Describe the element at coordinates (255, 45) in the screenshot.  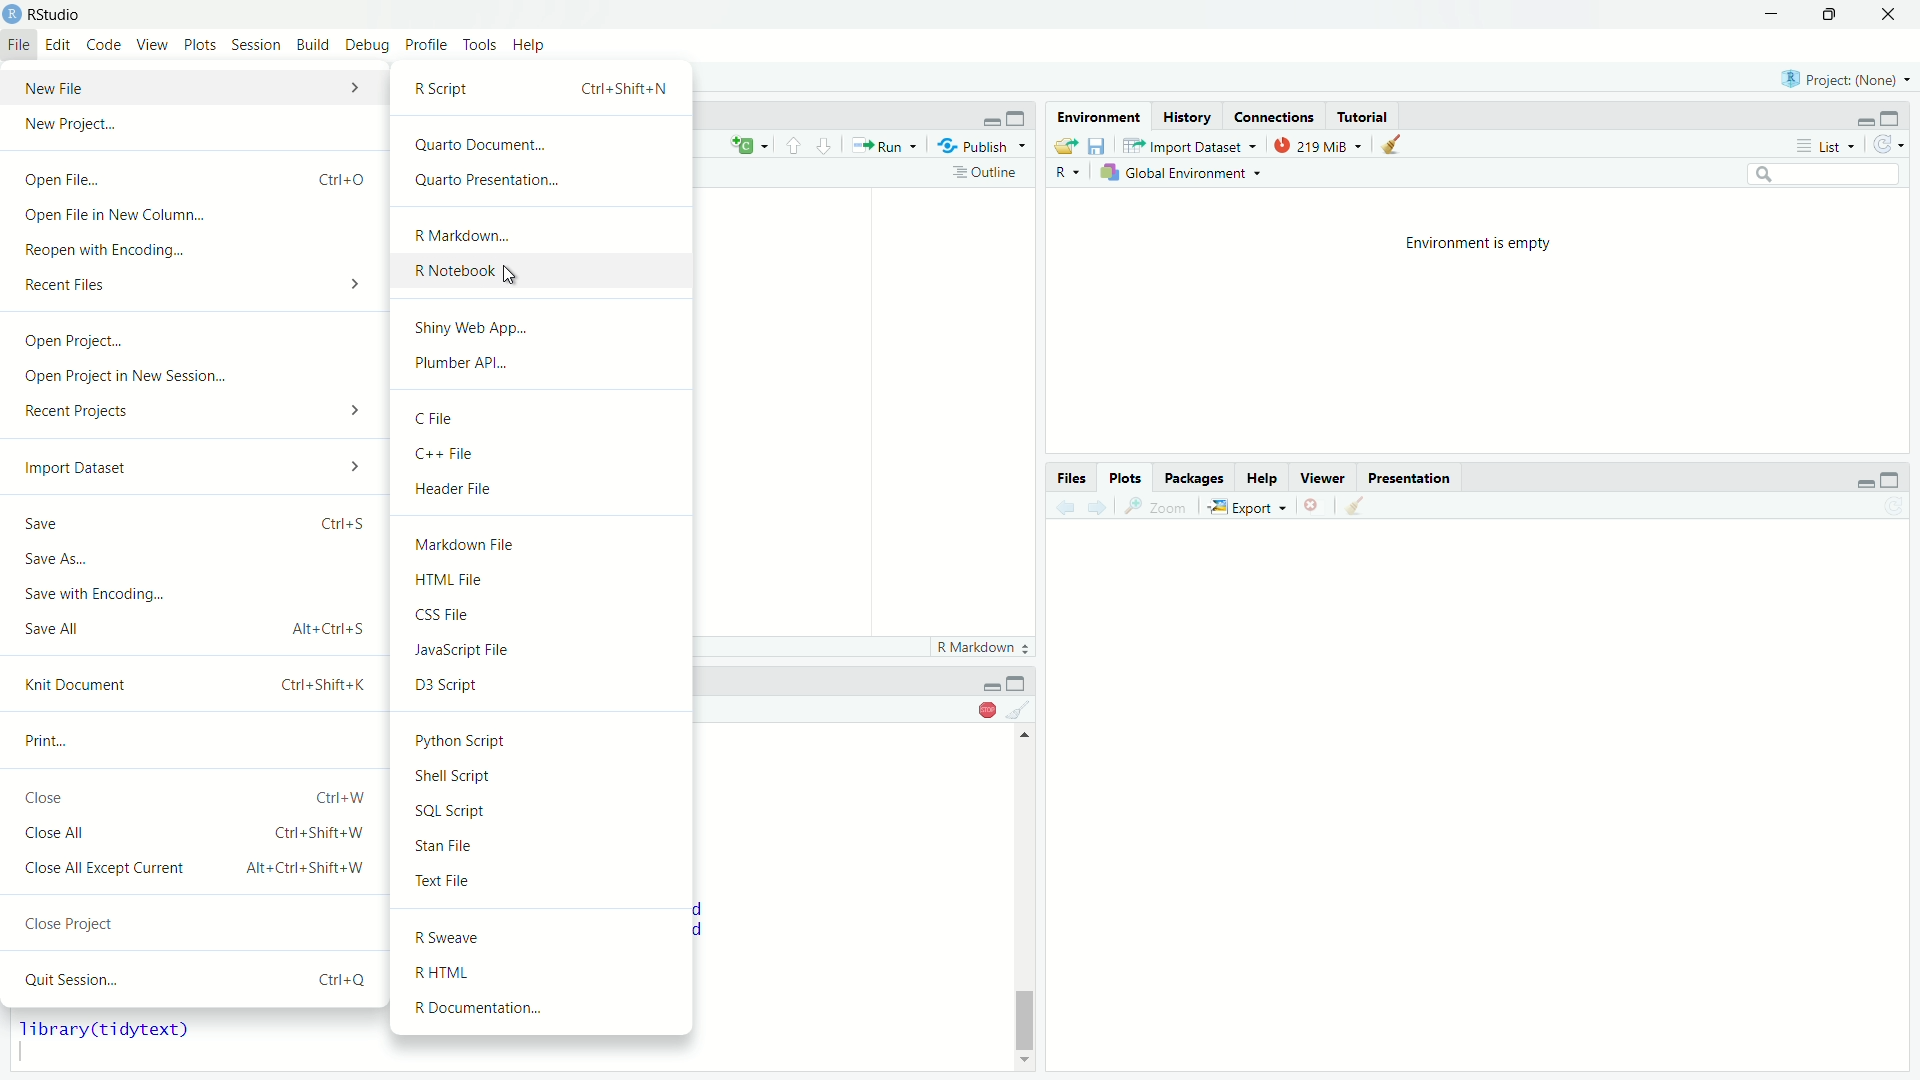
I see `Session` at that location.